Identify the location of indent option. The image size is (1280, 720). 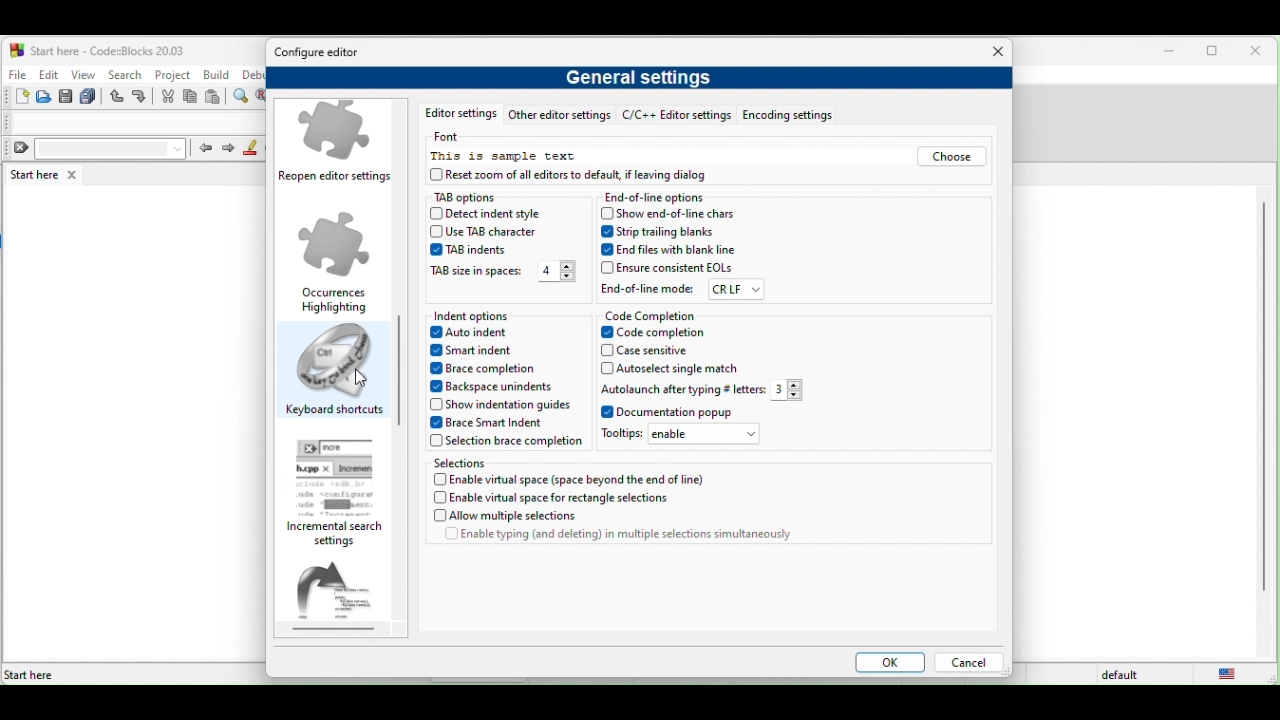
(499, 316).